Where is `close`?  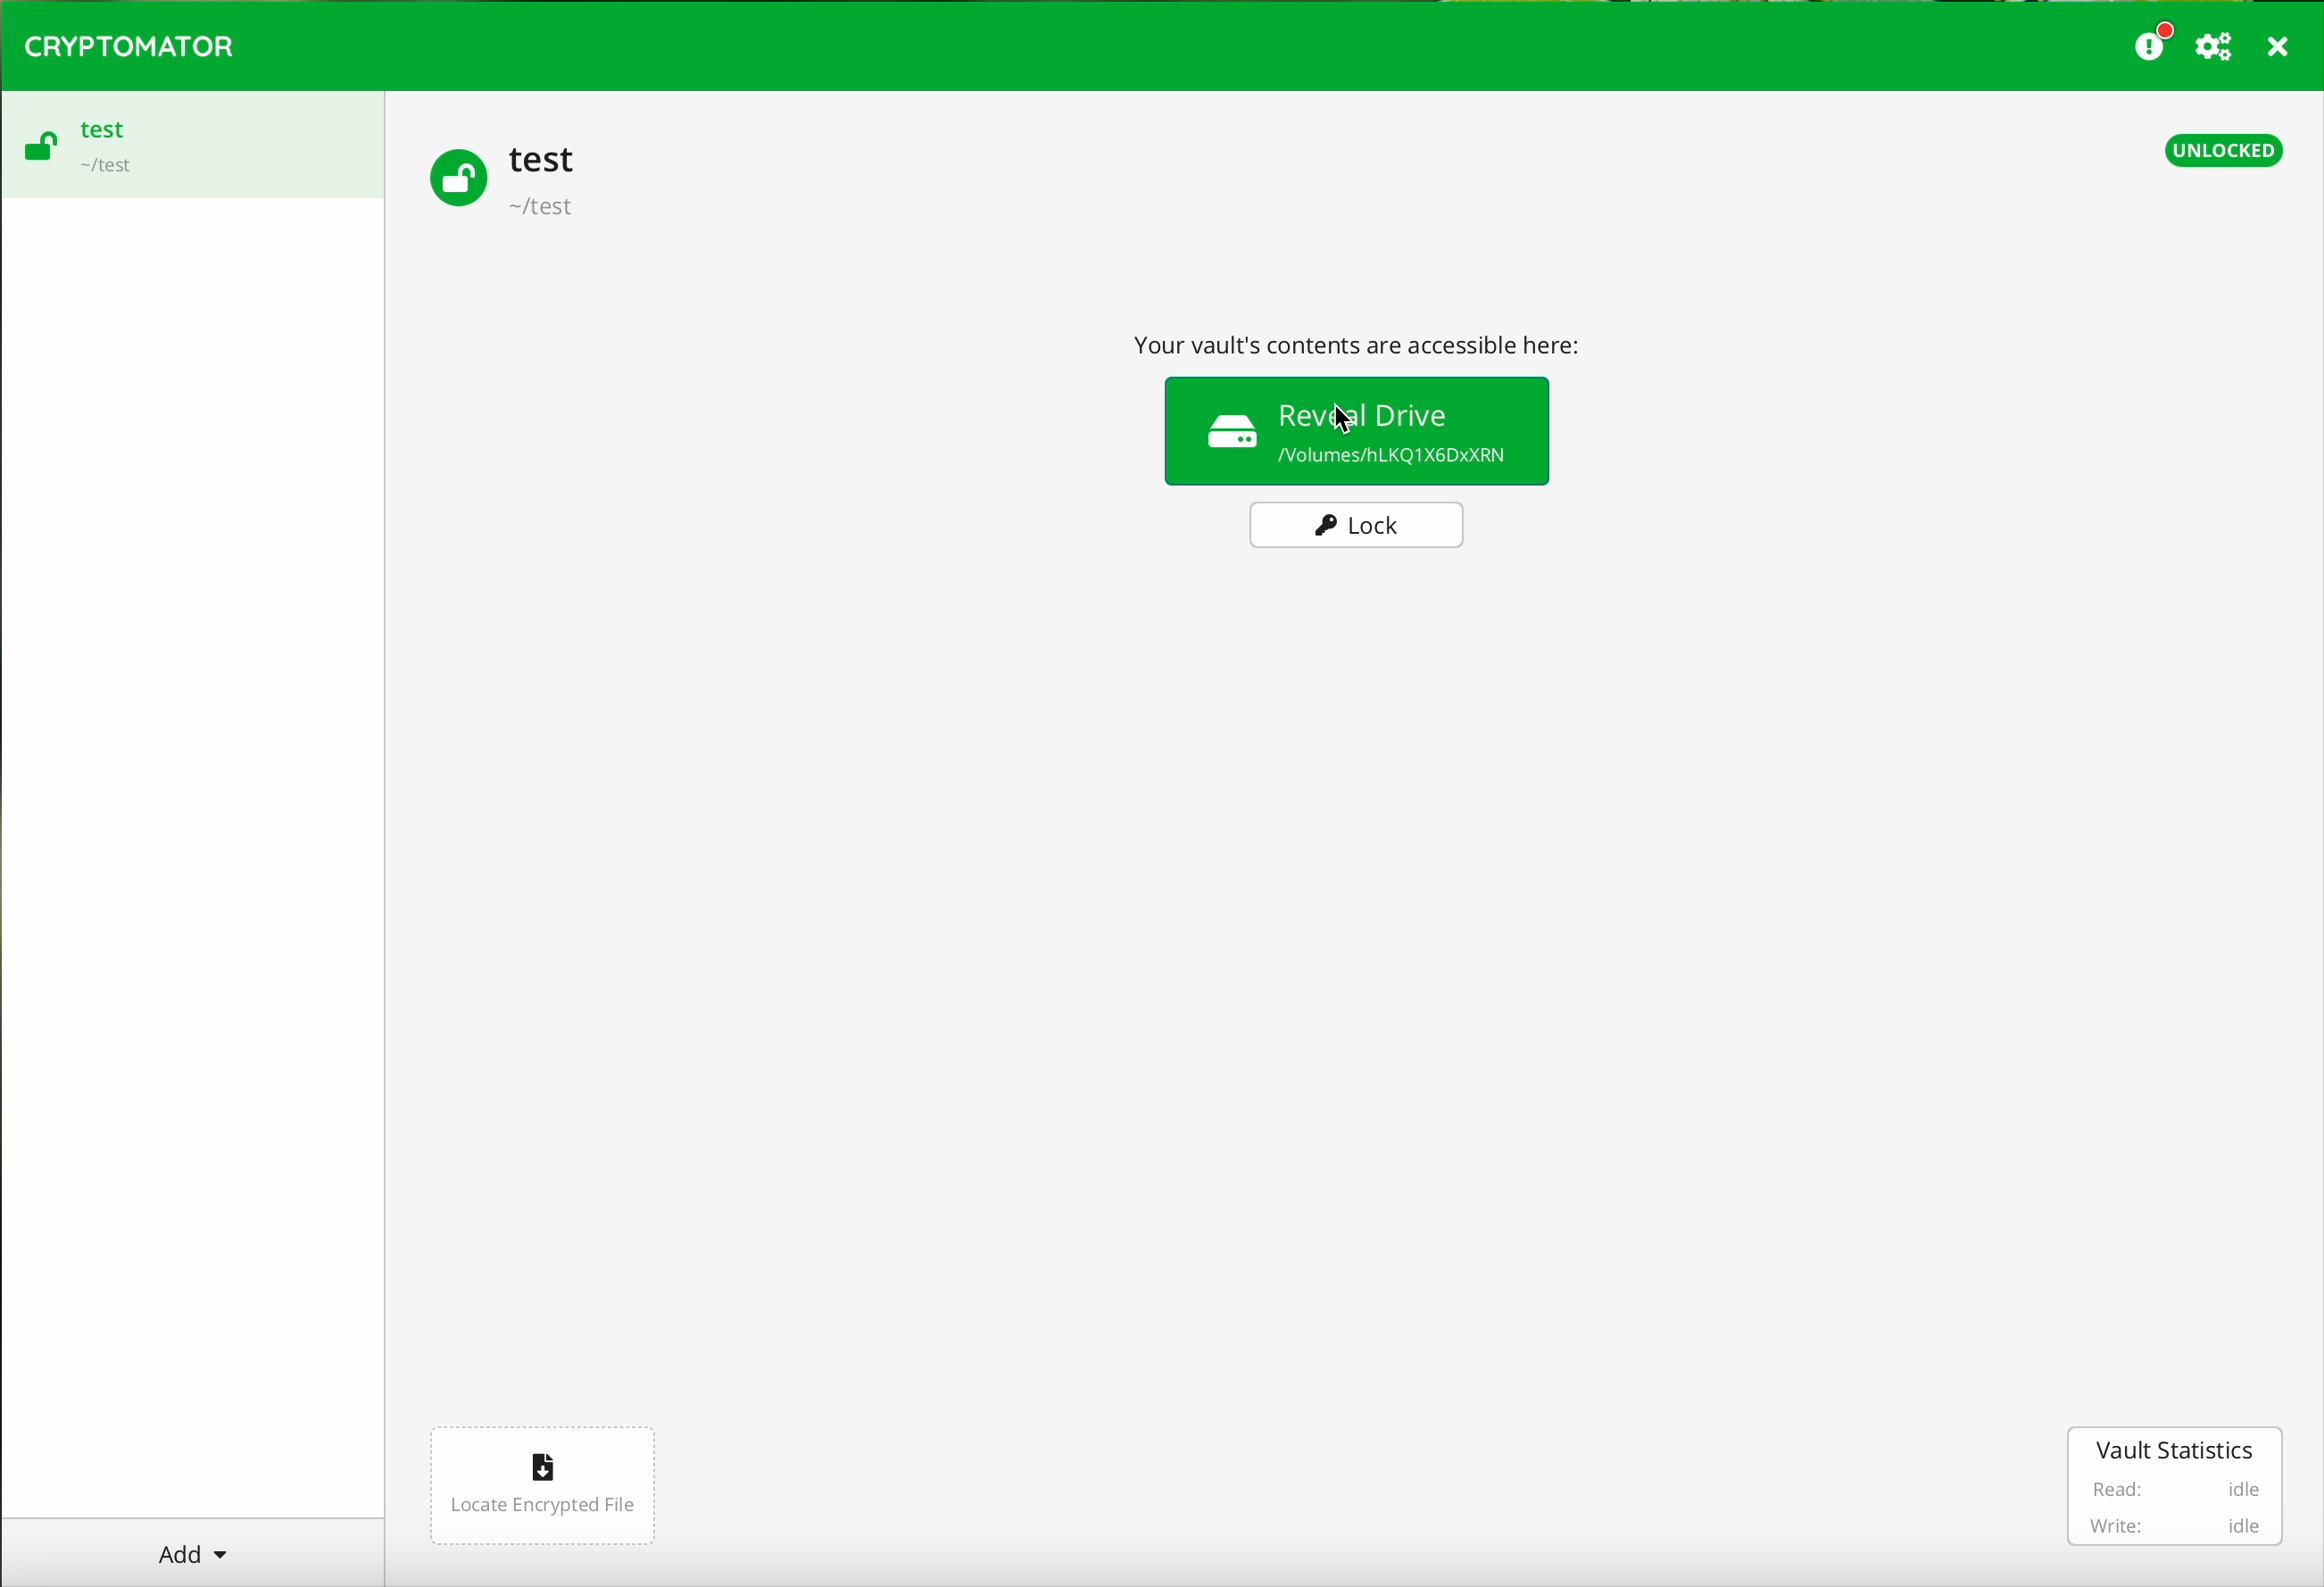 close is located at coordinates (2280, 50).